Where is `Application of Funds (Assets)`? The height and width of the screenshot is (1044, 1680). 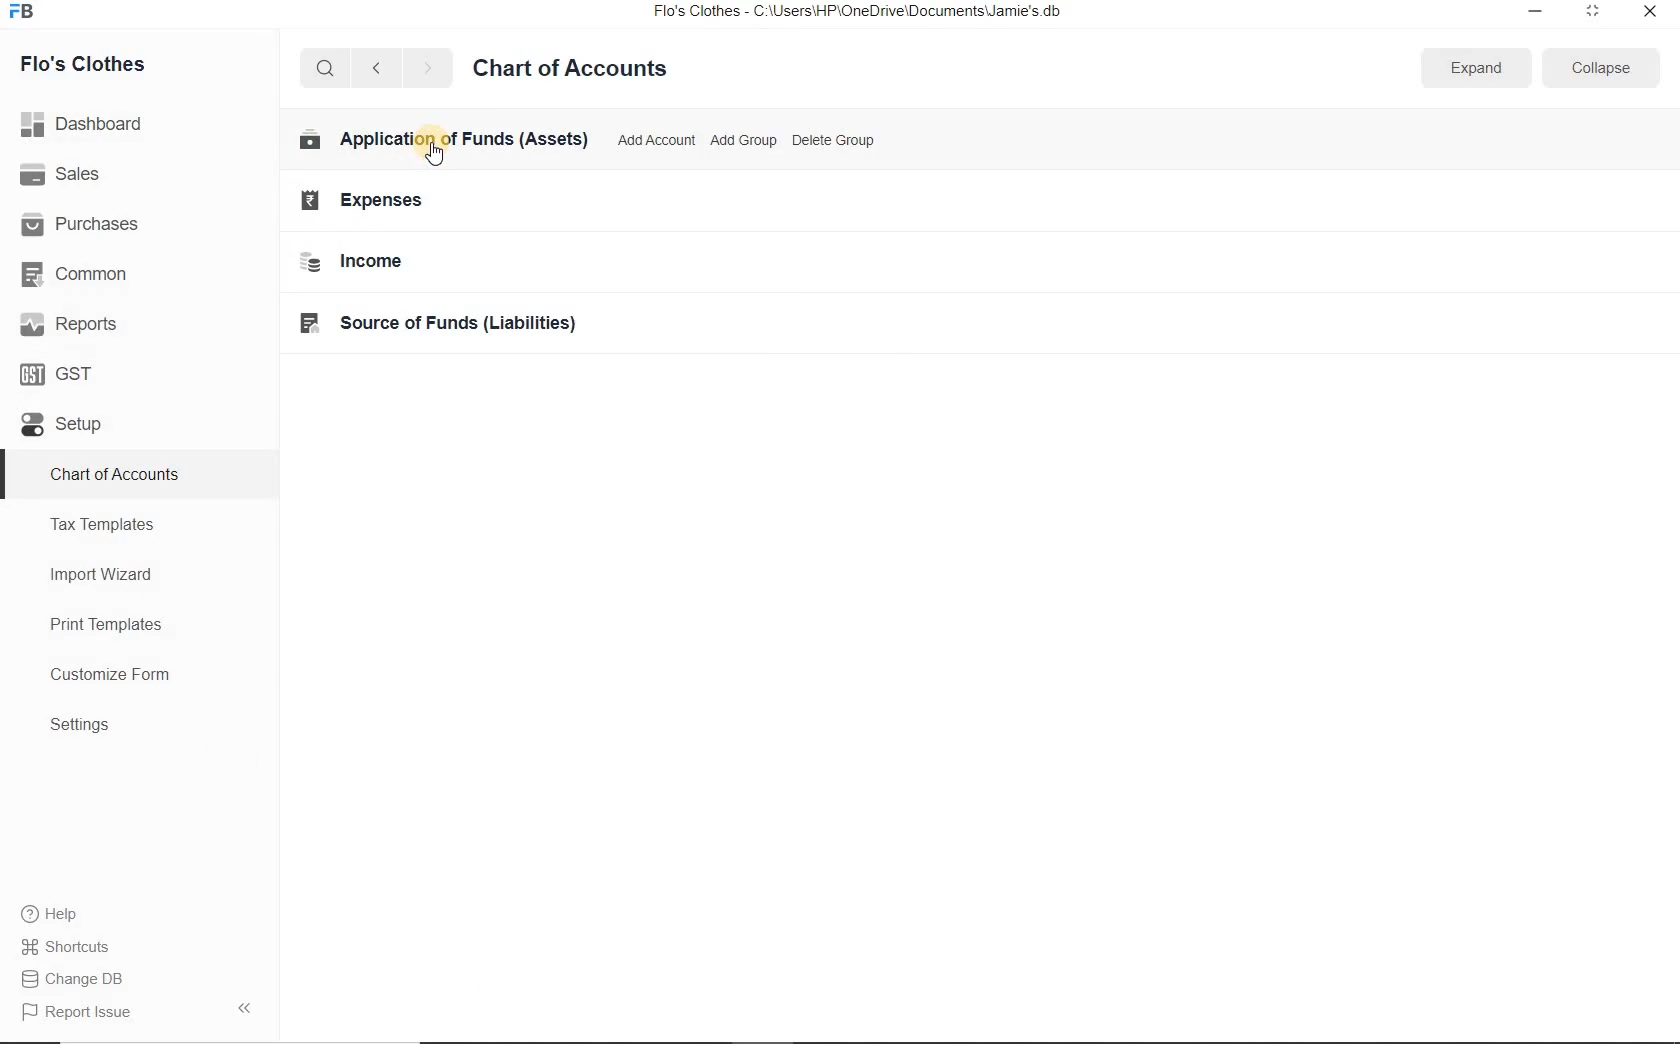 Application of Funds (Assets) is located at coordinates (447, 140).